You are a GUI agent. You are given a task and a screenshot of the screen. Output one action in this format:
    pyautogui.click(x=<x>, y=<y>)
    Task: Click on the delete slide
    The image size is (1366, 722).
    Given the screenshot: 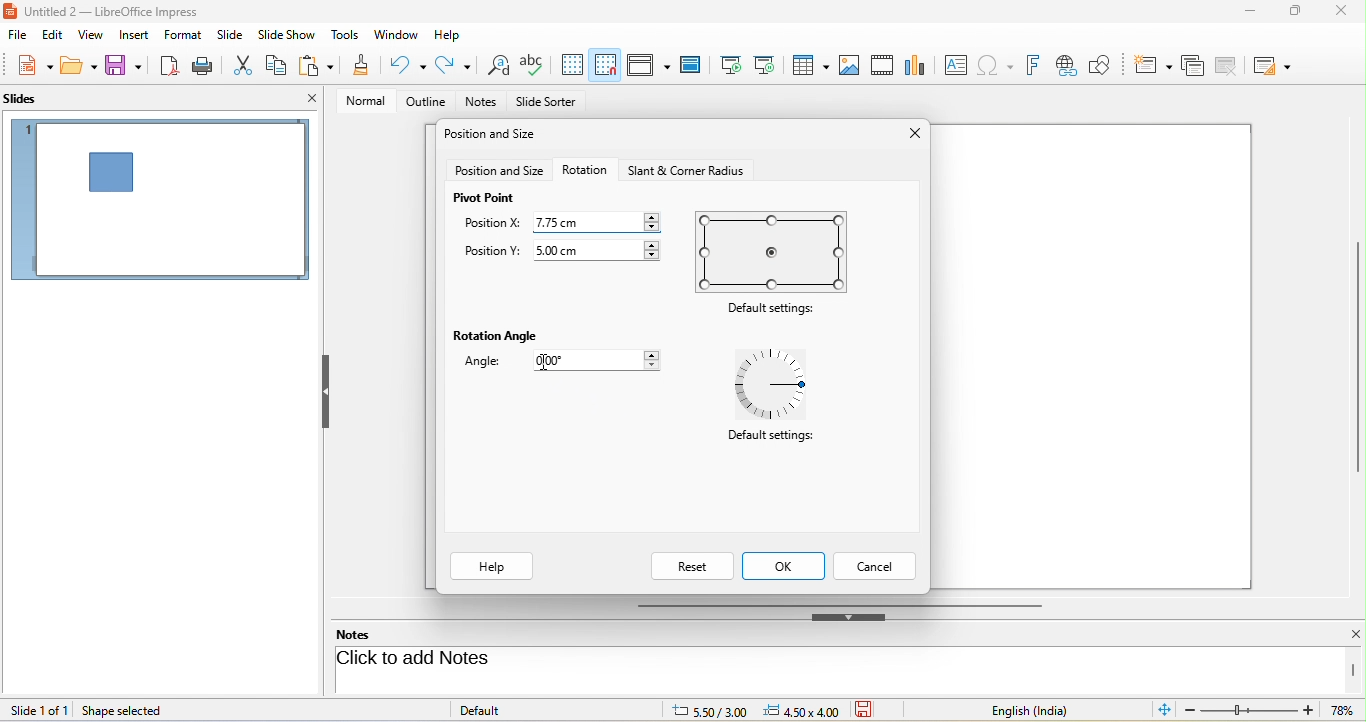 What is the action you would take?
    pyautogui.click(x=1232, y=66)
    